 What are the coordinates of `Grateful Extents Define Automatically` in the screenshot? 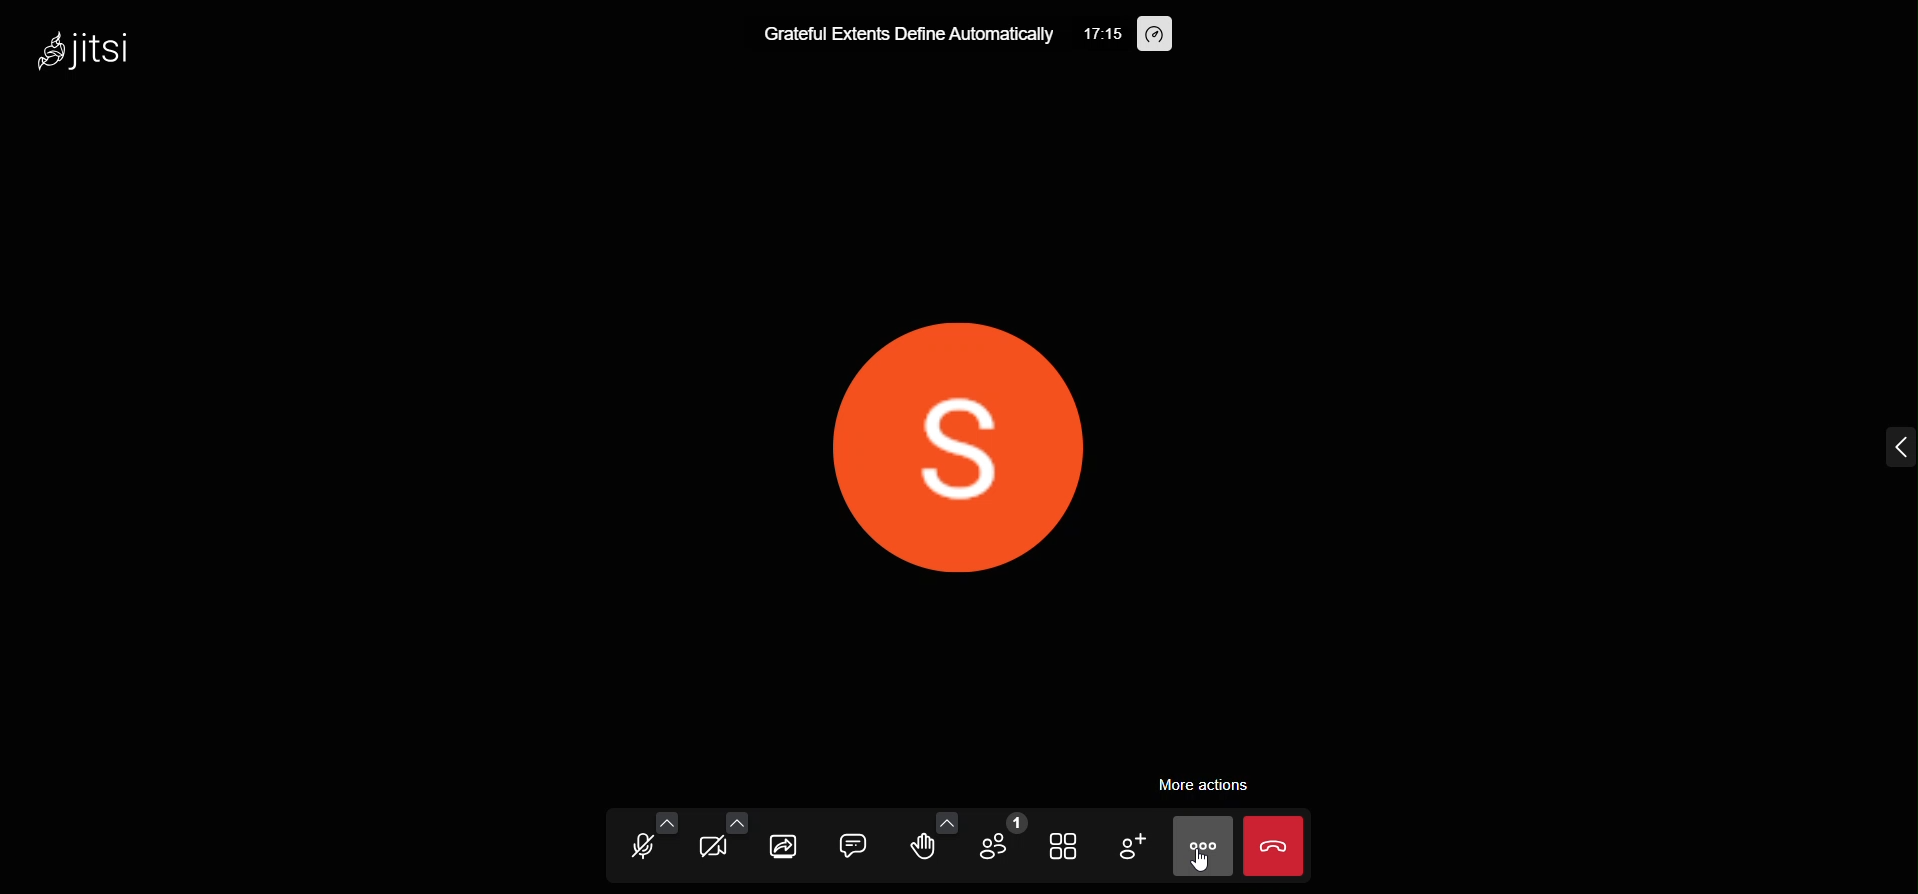 It's located at (903, 33).